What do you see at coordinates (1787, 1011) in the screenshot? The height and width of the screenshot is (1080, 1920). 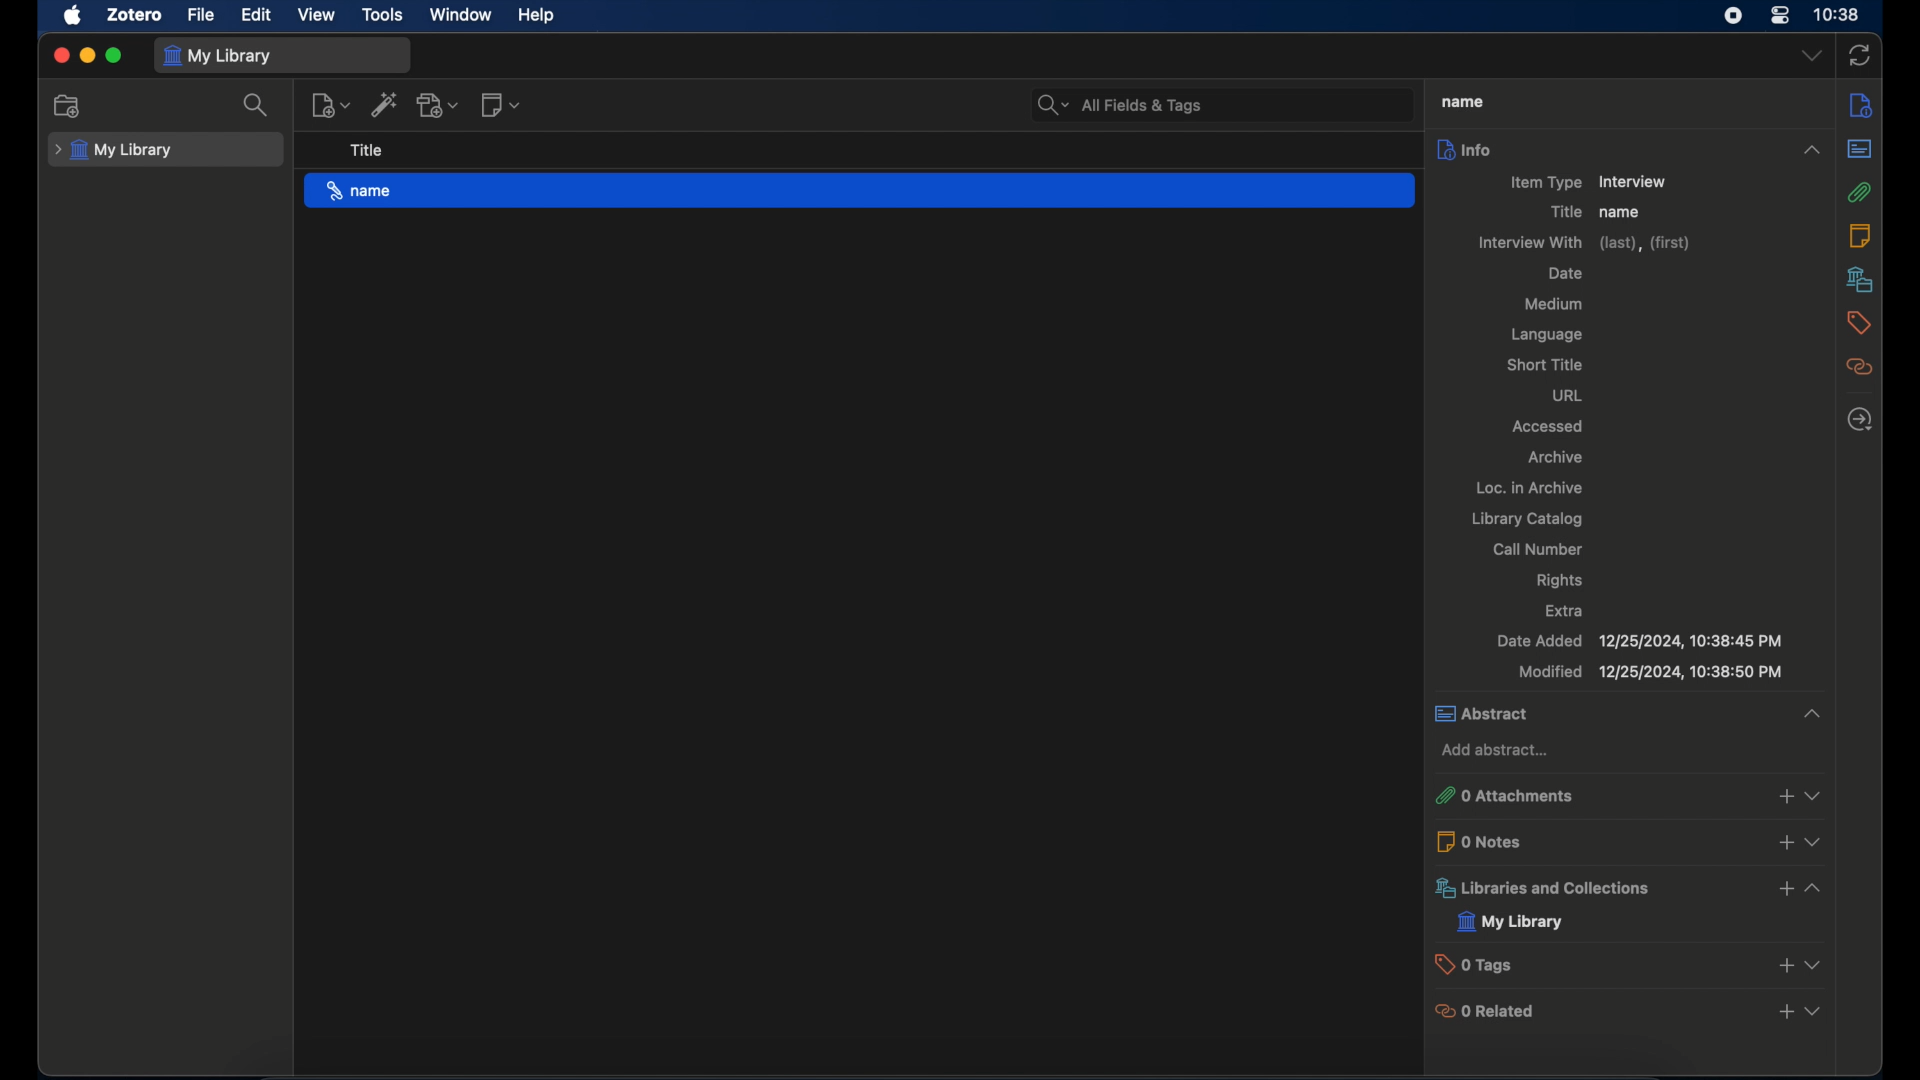 I see `add` at bounding box center [1787, 1011].